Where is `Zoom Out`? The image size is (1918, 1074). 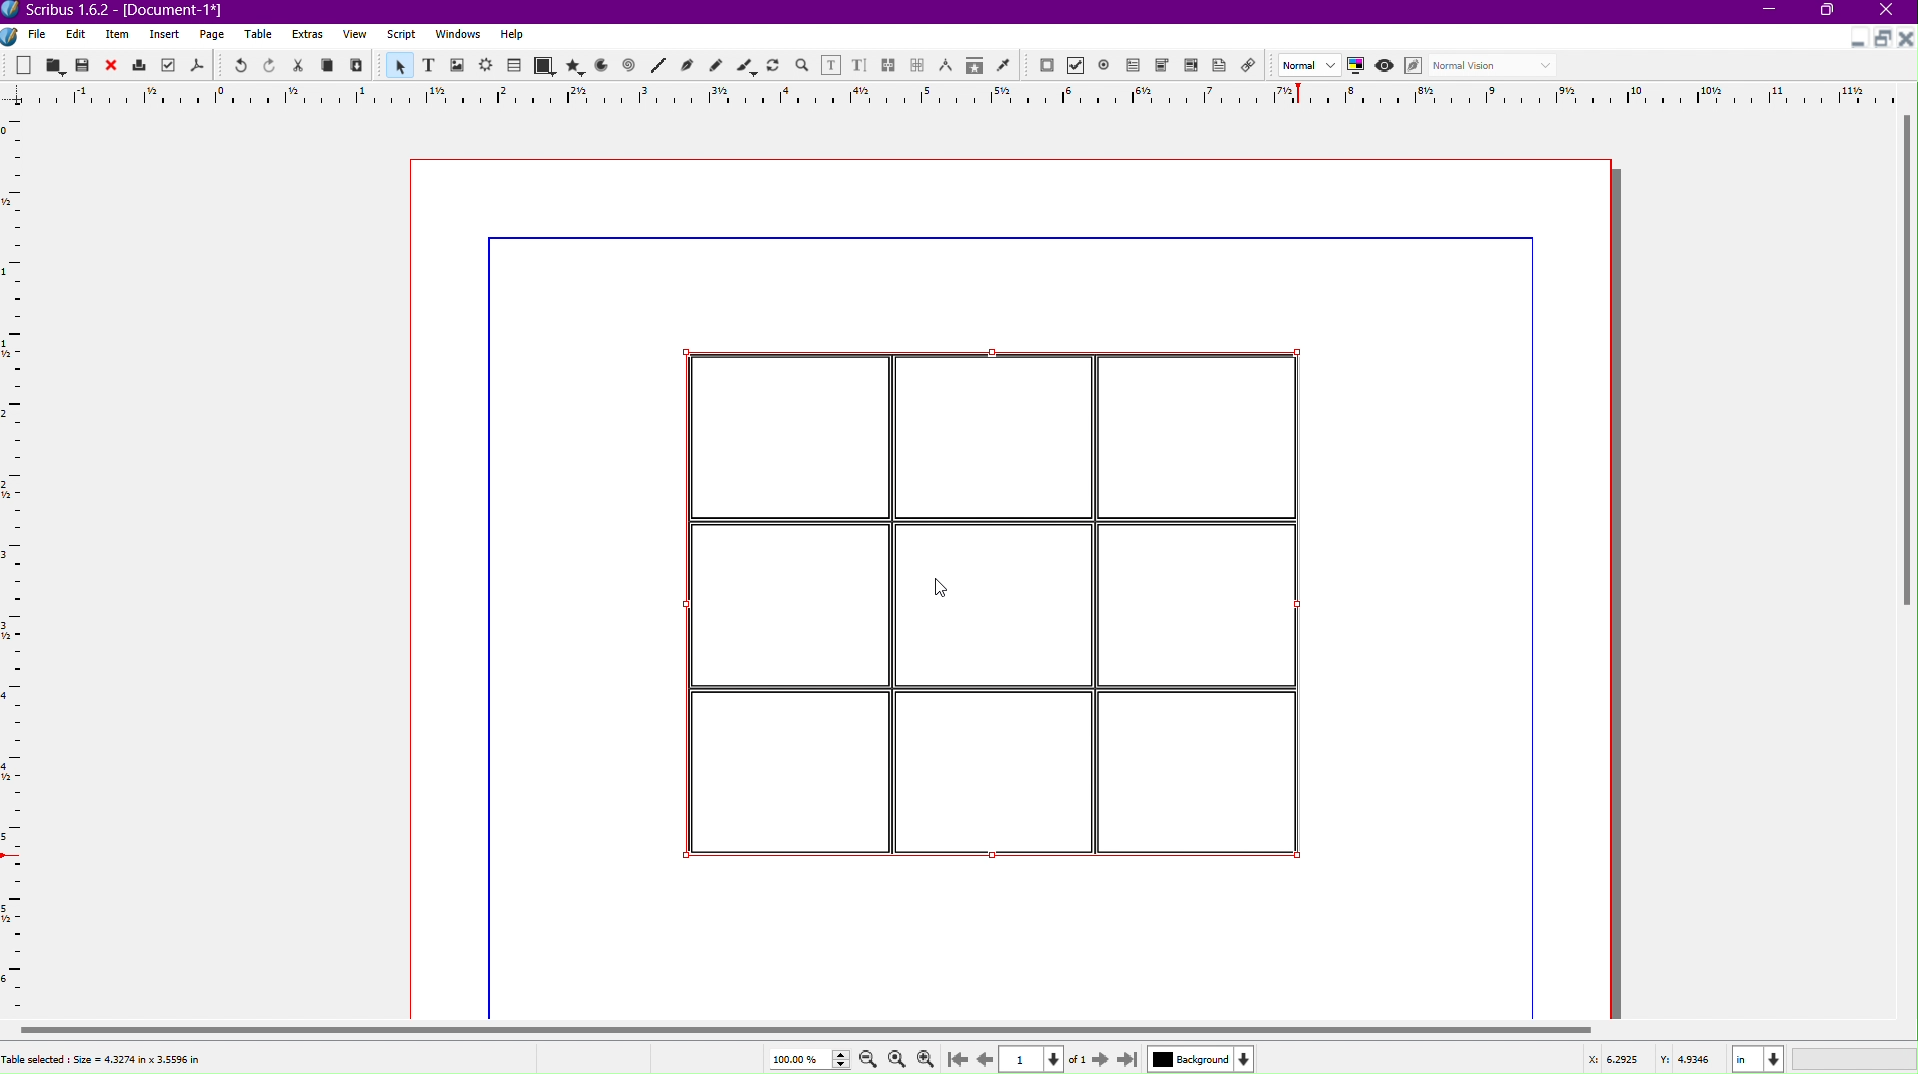
Zoom Out is located at coordinates (864, 1059).